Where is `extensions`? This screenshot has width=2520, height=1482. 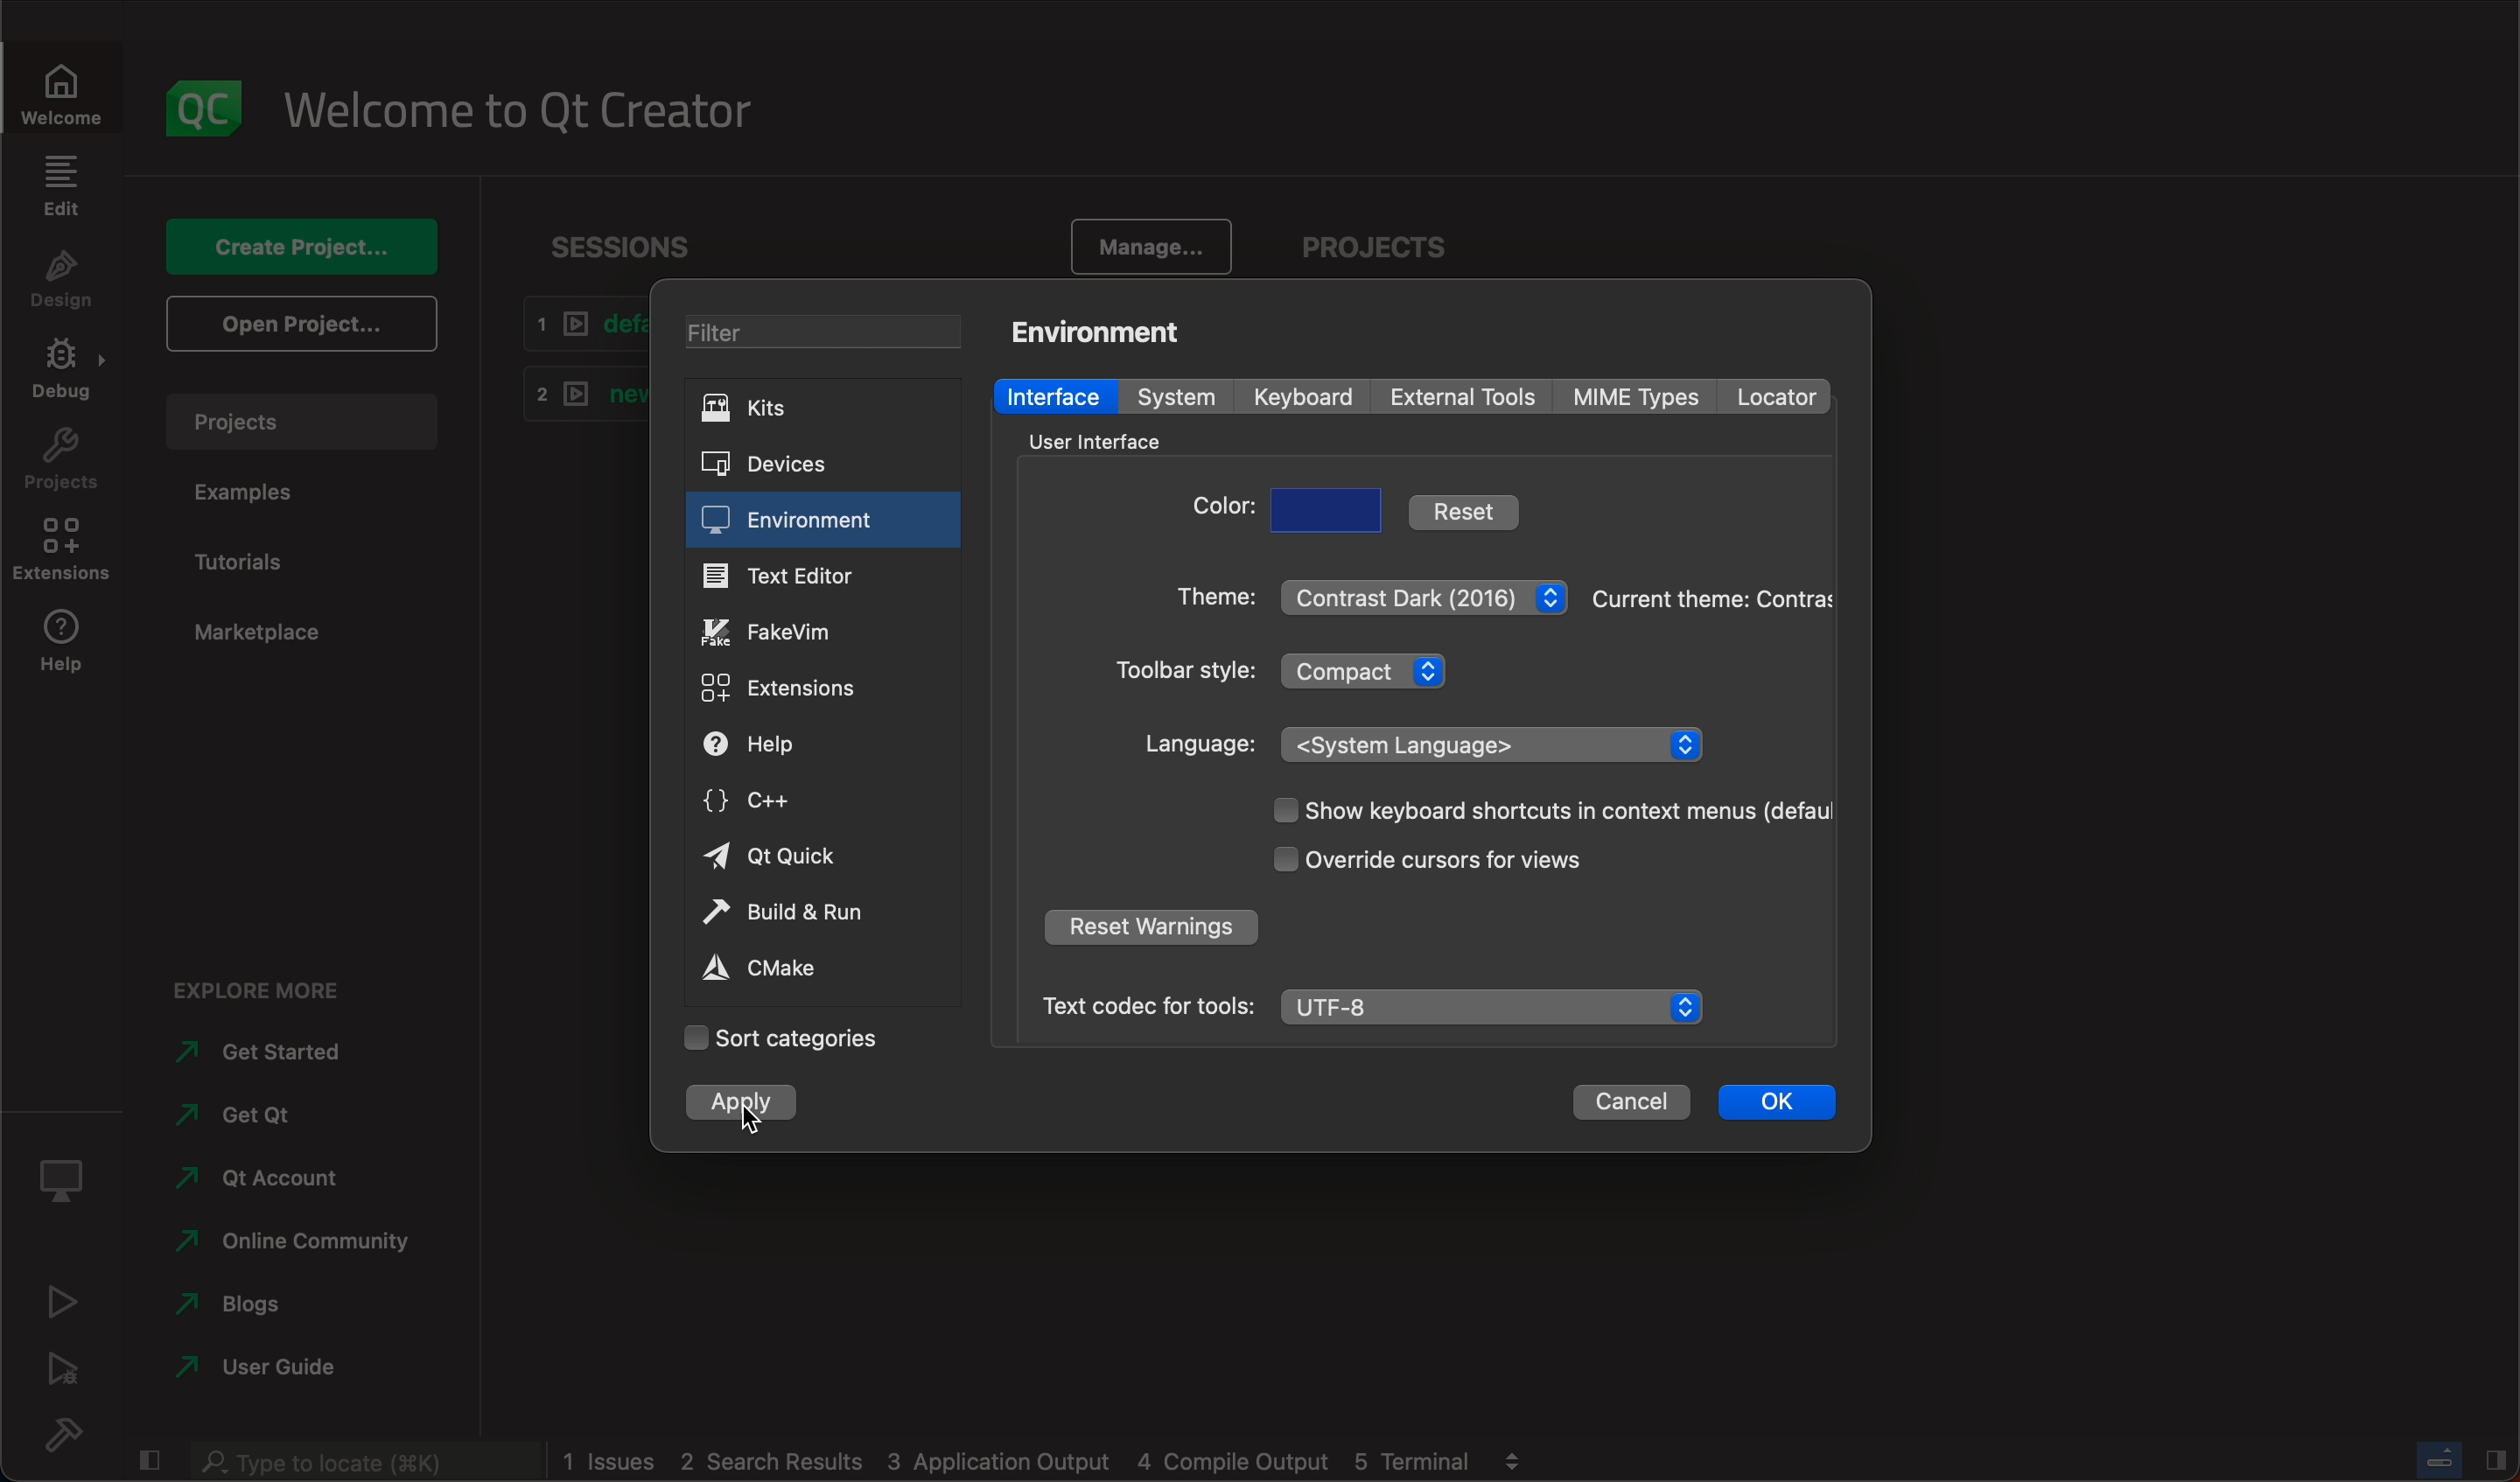 extensions is located at coordinates (806, 689).